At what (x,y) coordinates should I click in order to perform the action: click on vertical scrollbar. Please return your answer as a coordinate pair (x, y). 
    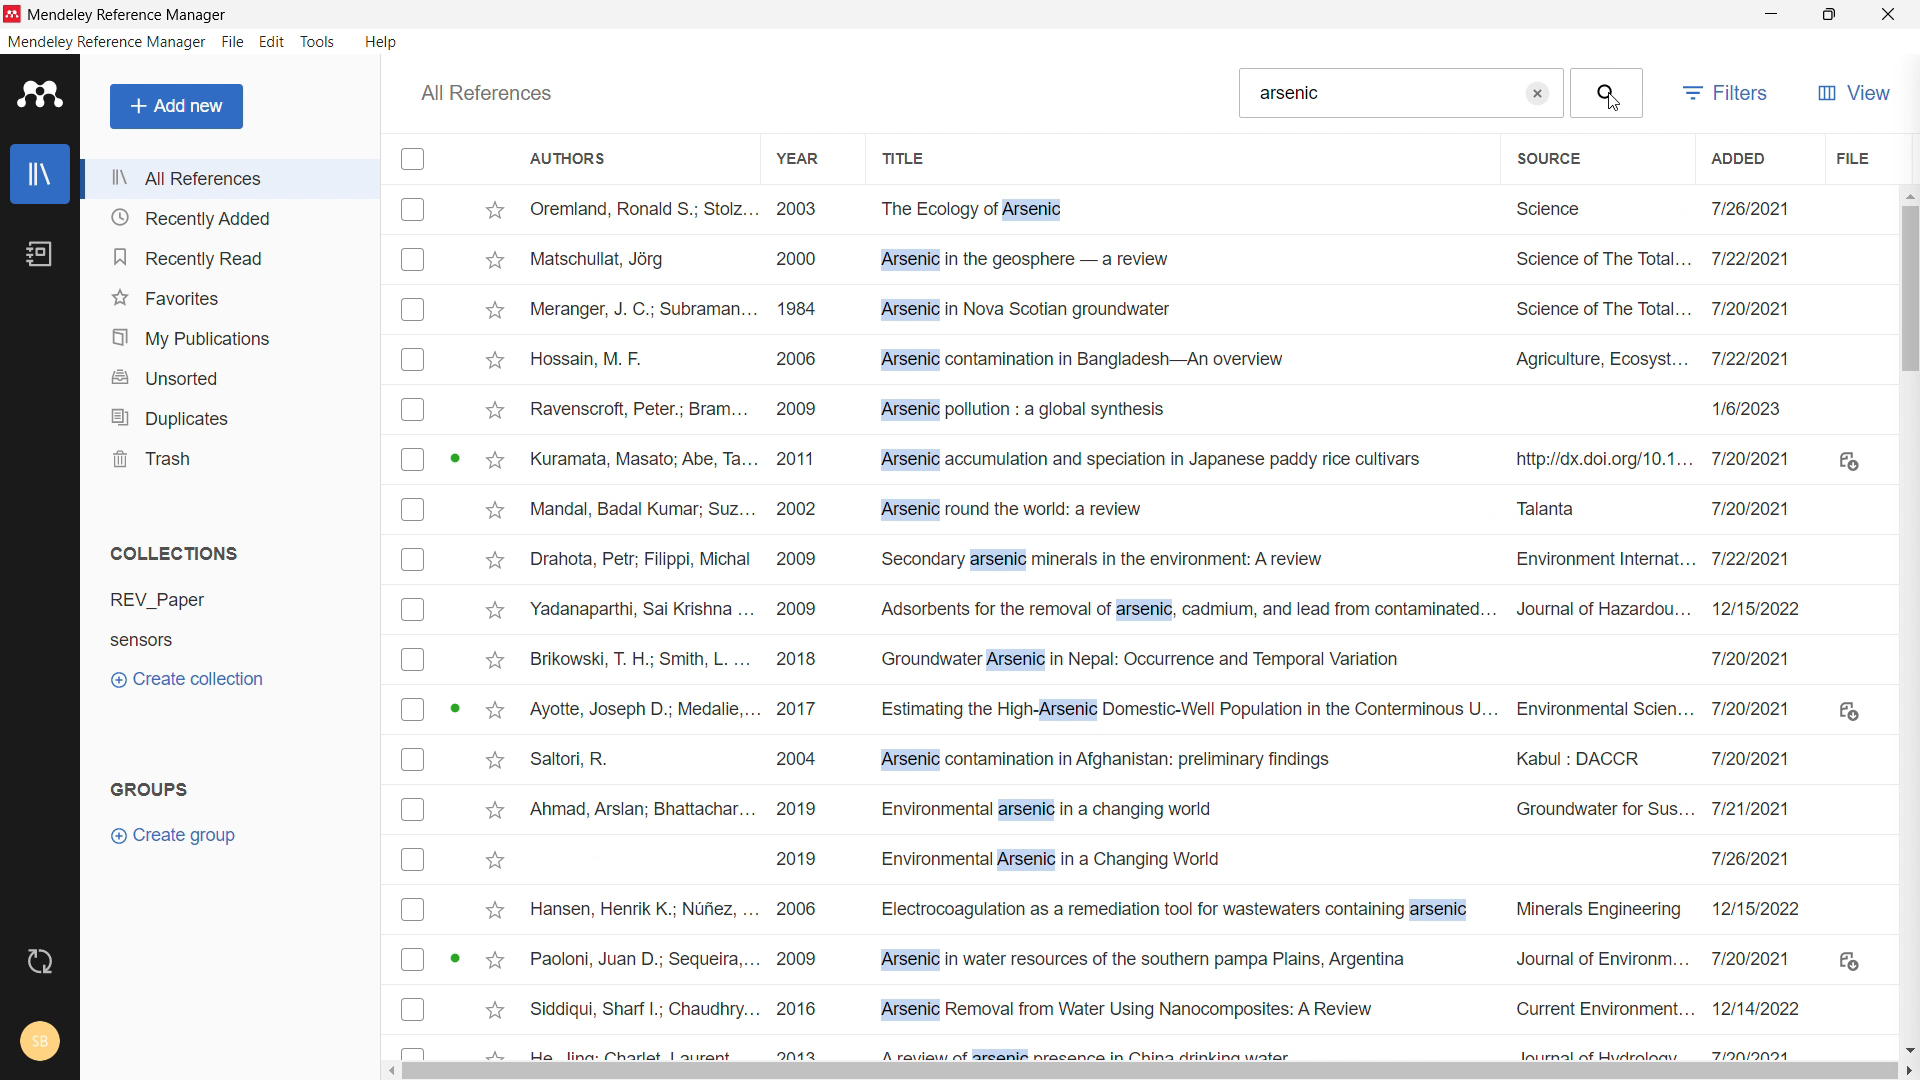
    Looking at the image, I should click on (1908, 293).